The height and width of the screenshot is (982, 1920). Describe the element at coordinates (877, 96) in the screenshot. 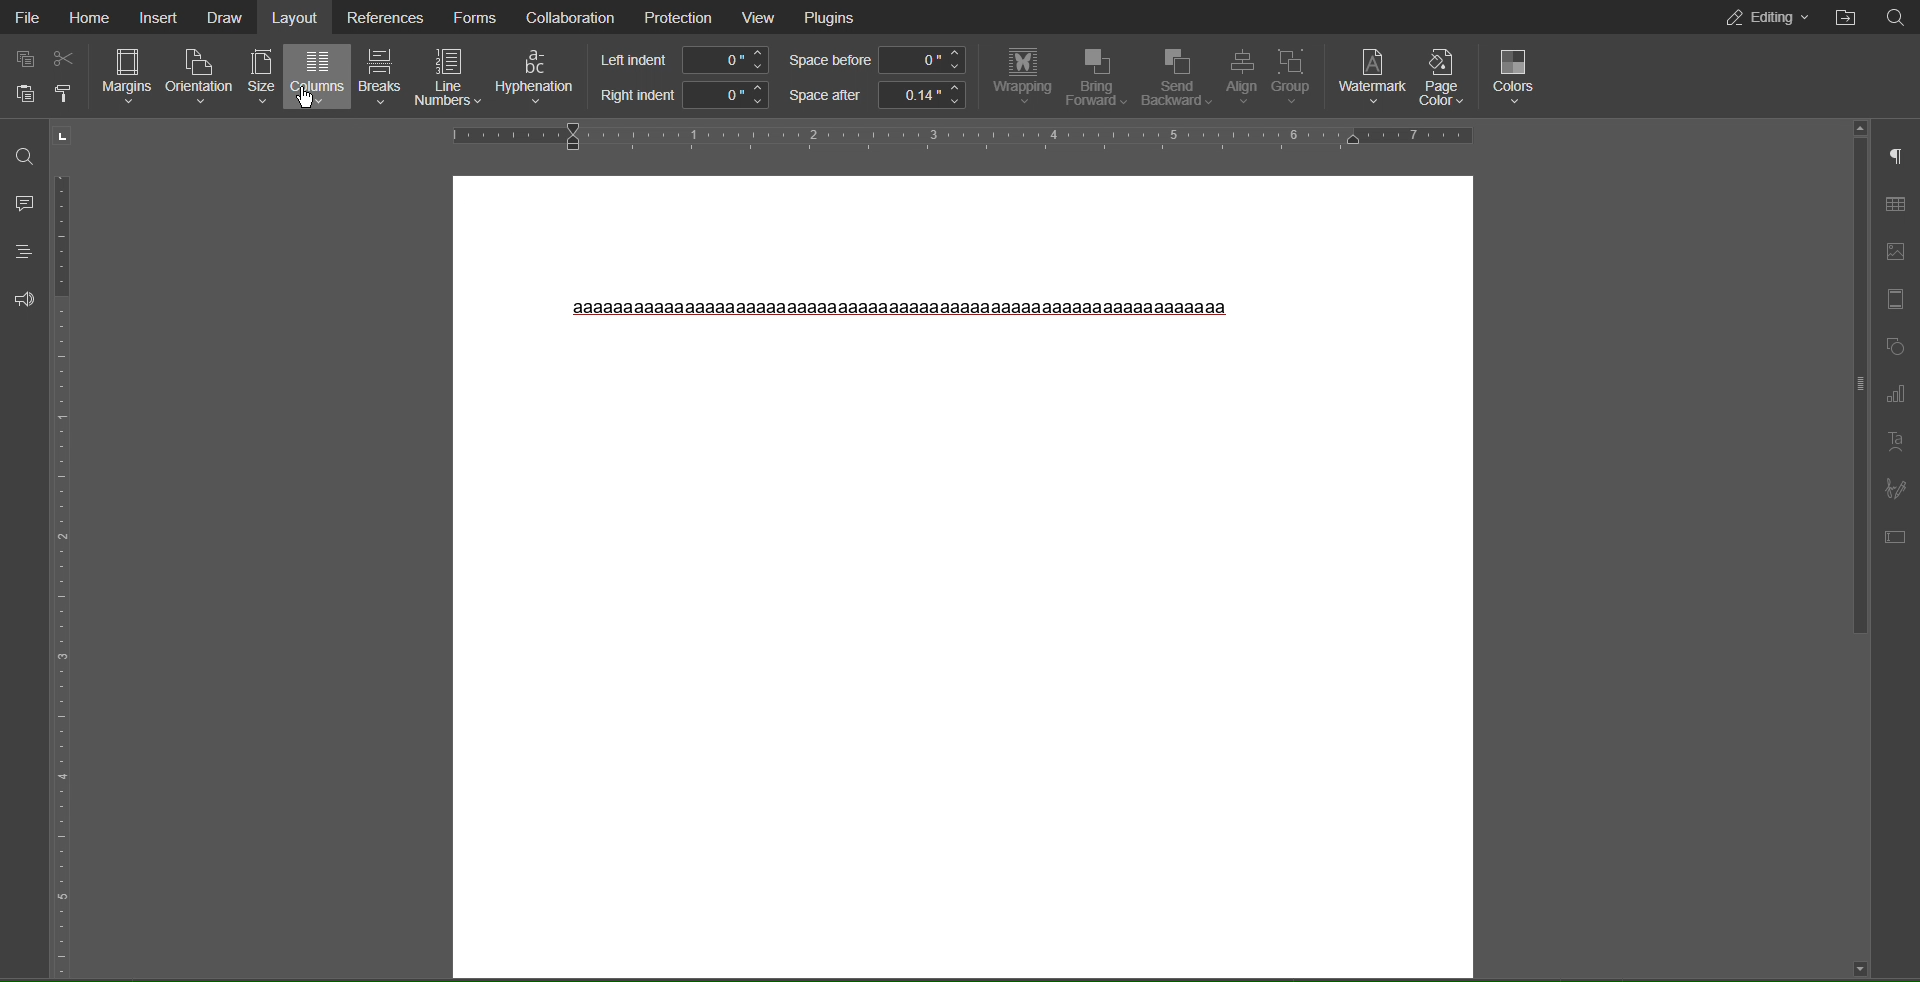

I see `Spaces After` at that location.